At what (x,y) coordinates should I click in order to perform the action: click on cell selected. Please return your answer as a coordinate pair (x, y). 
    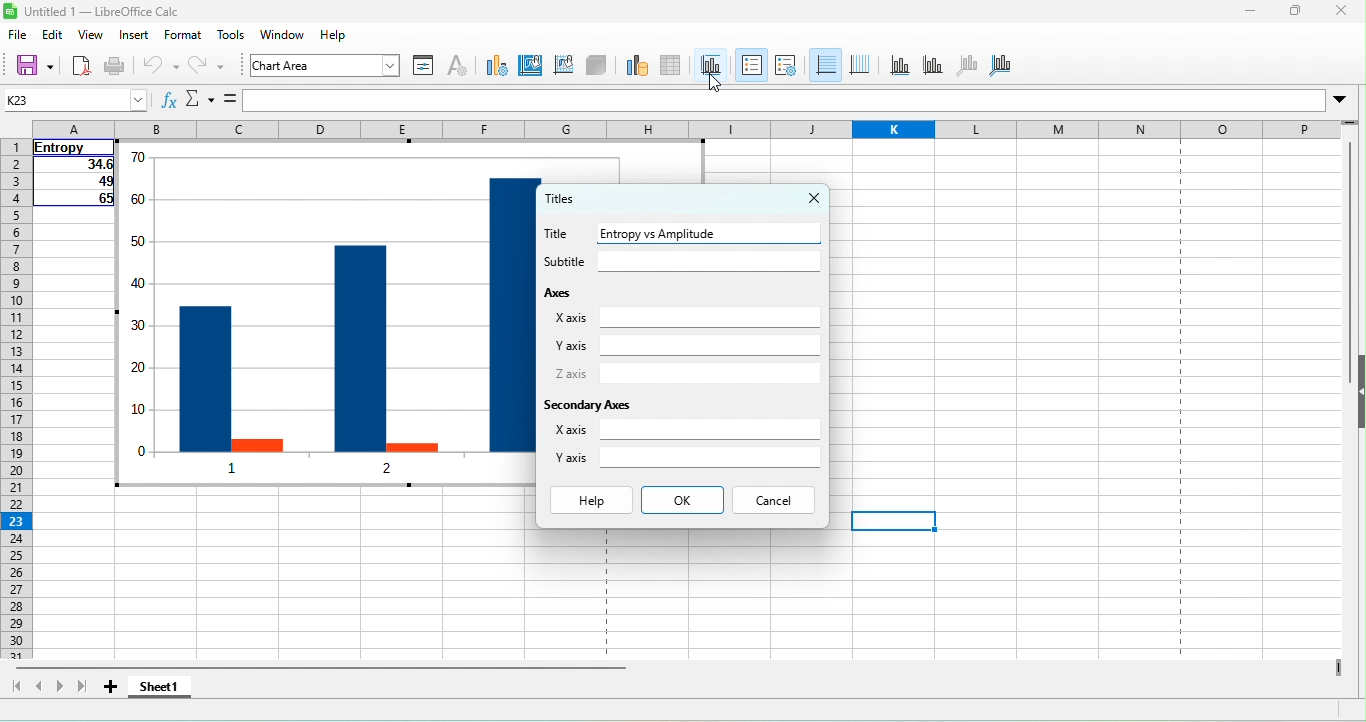
    Looking at the image, I should click on (891, 522).